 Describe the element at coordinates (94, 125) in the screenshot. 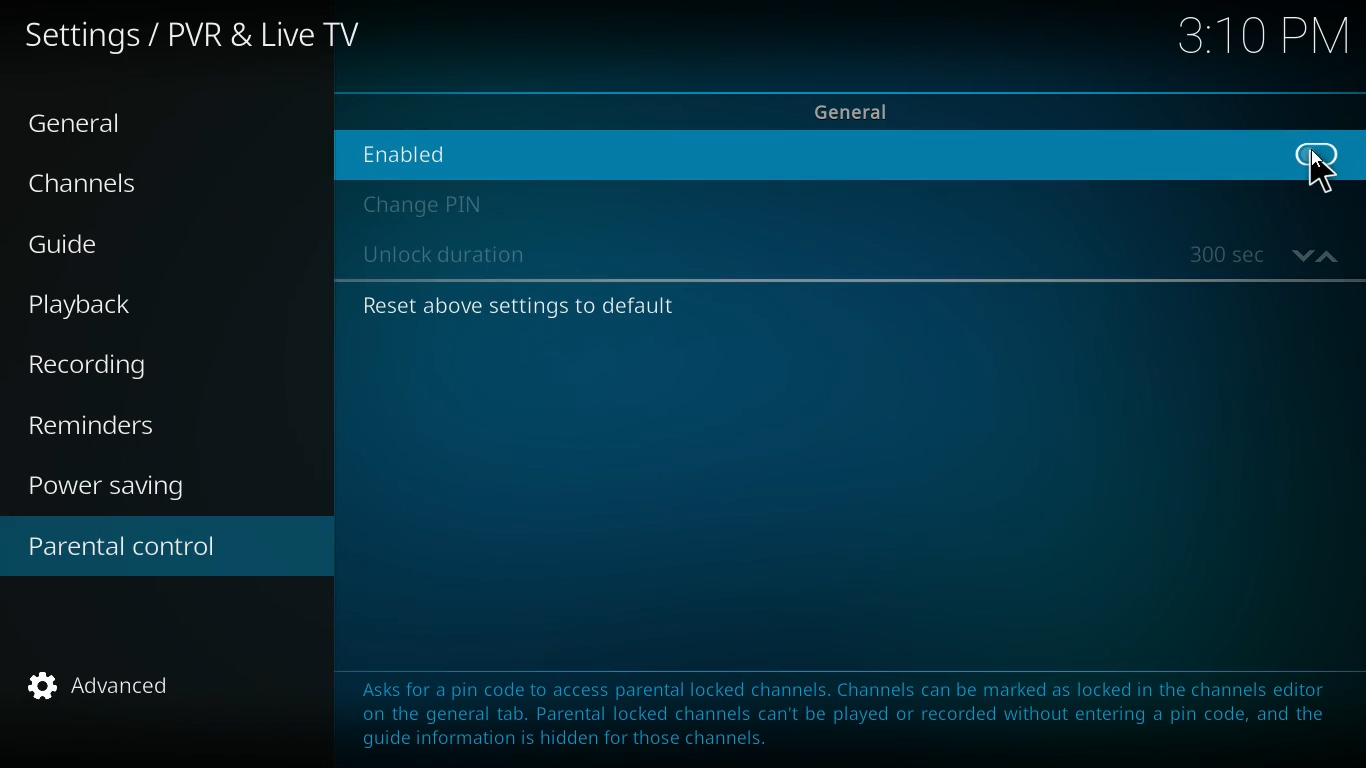

I see `general ` at that location.